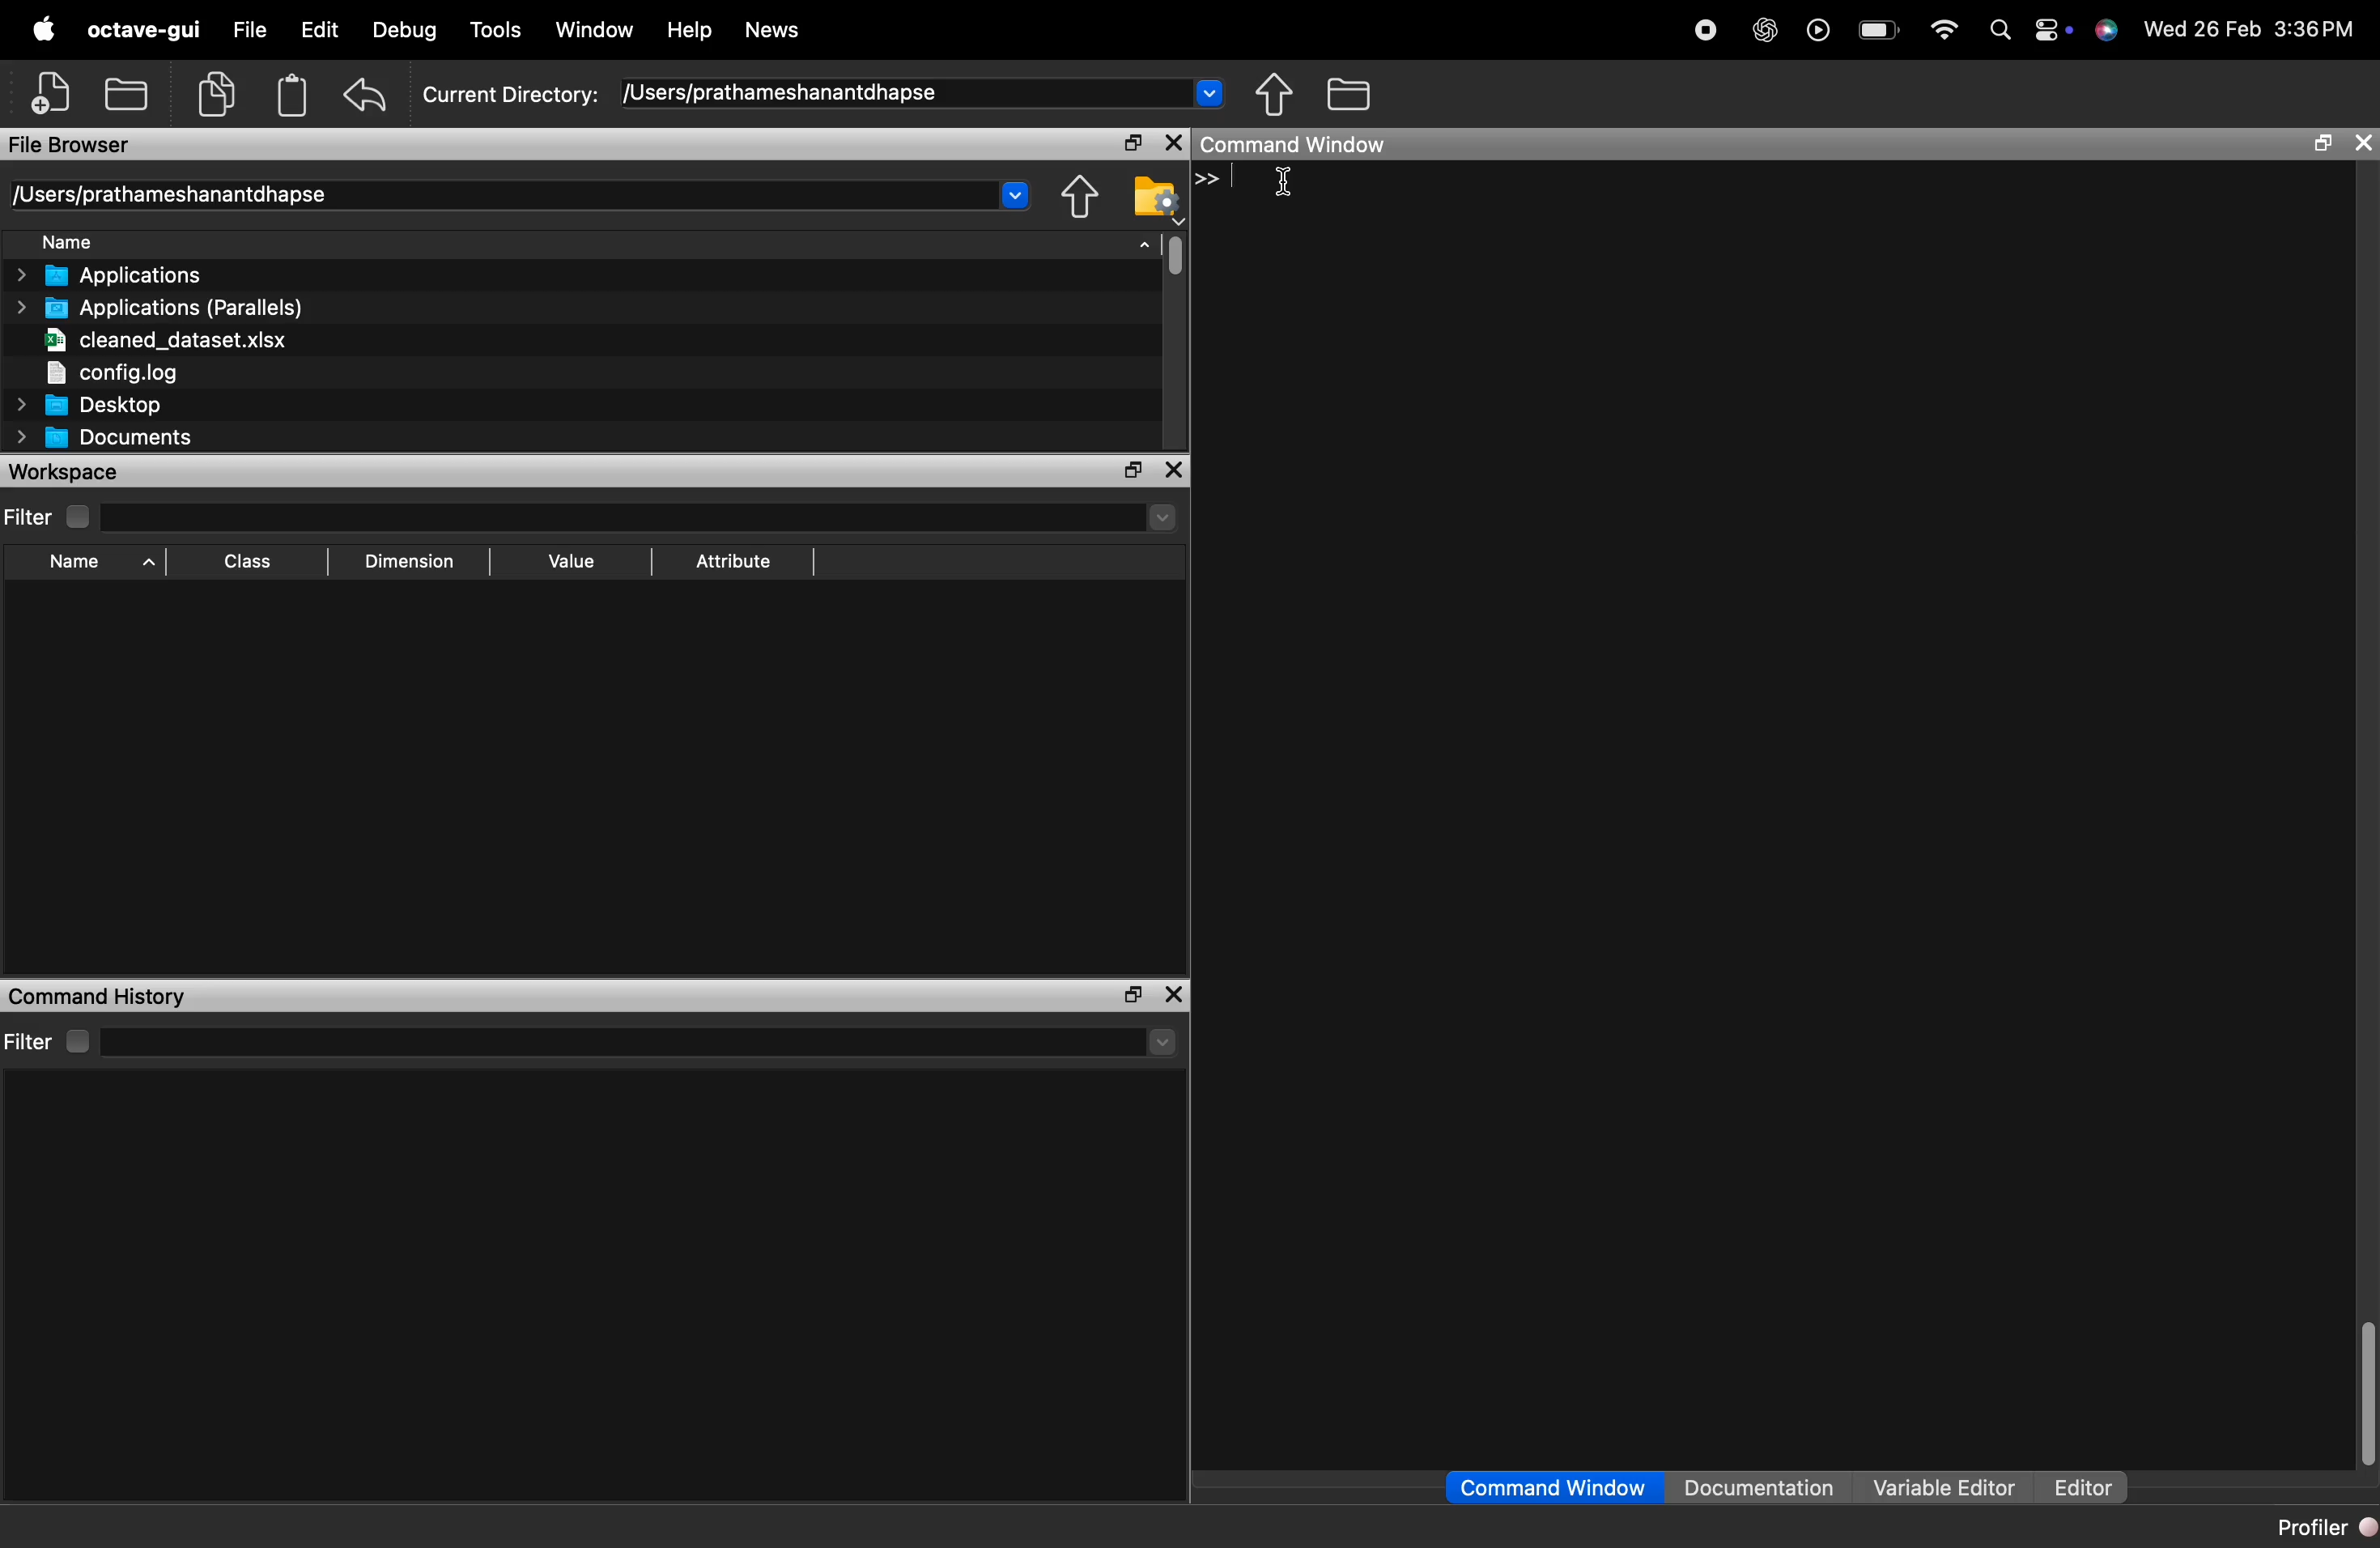 The image size is (2380, 1548). What do you see at coordinates (127, 94) in the screenshot?
I see `open an existing file in an editor` at bounding box center [127, 94].